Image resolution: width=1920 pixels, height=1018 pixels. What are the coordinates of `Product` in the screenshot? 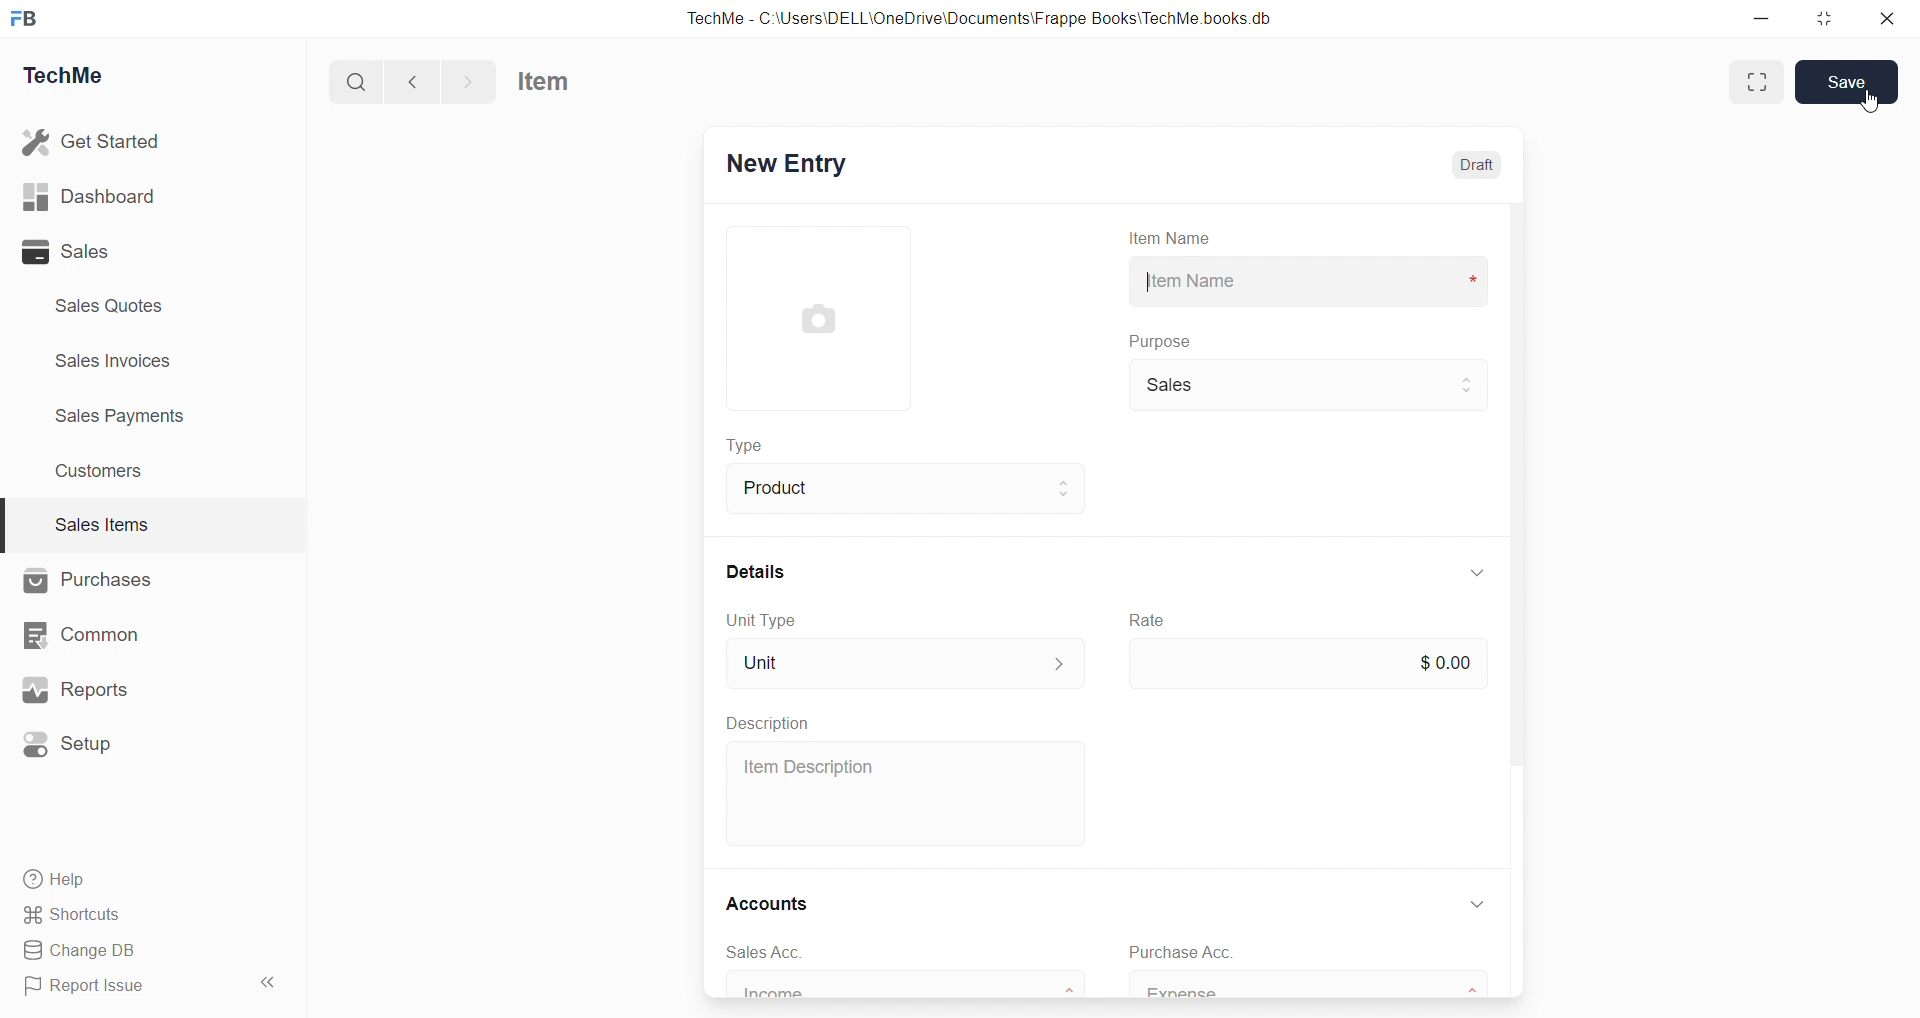 It's located at (904, 489).